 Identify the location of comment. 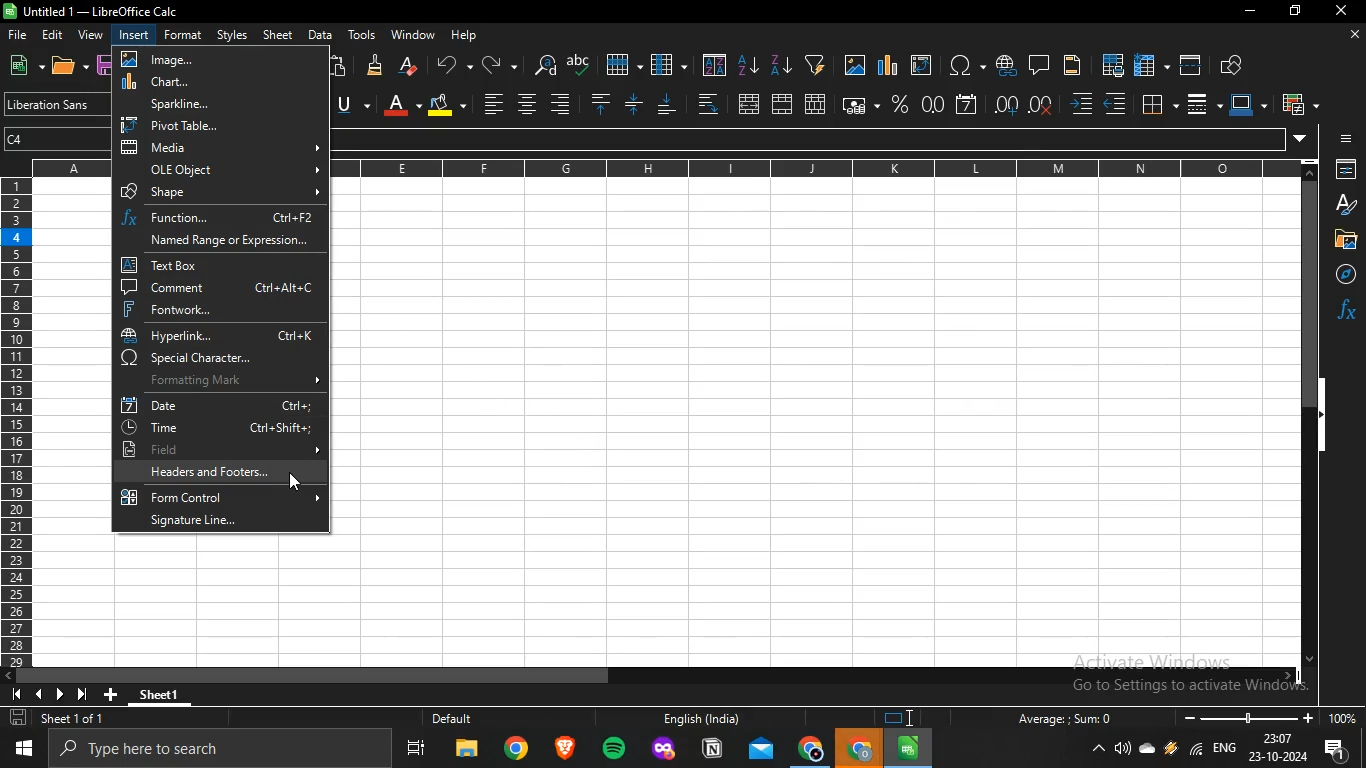
(220, 288).